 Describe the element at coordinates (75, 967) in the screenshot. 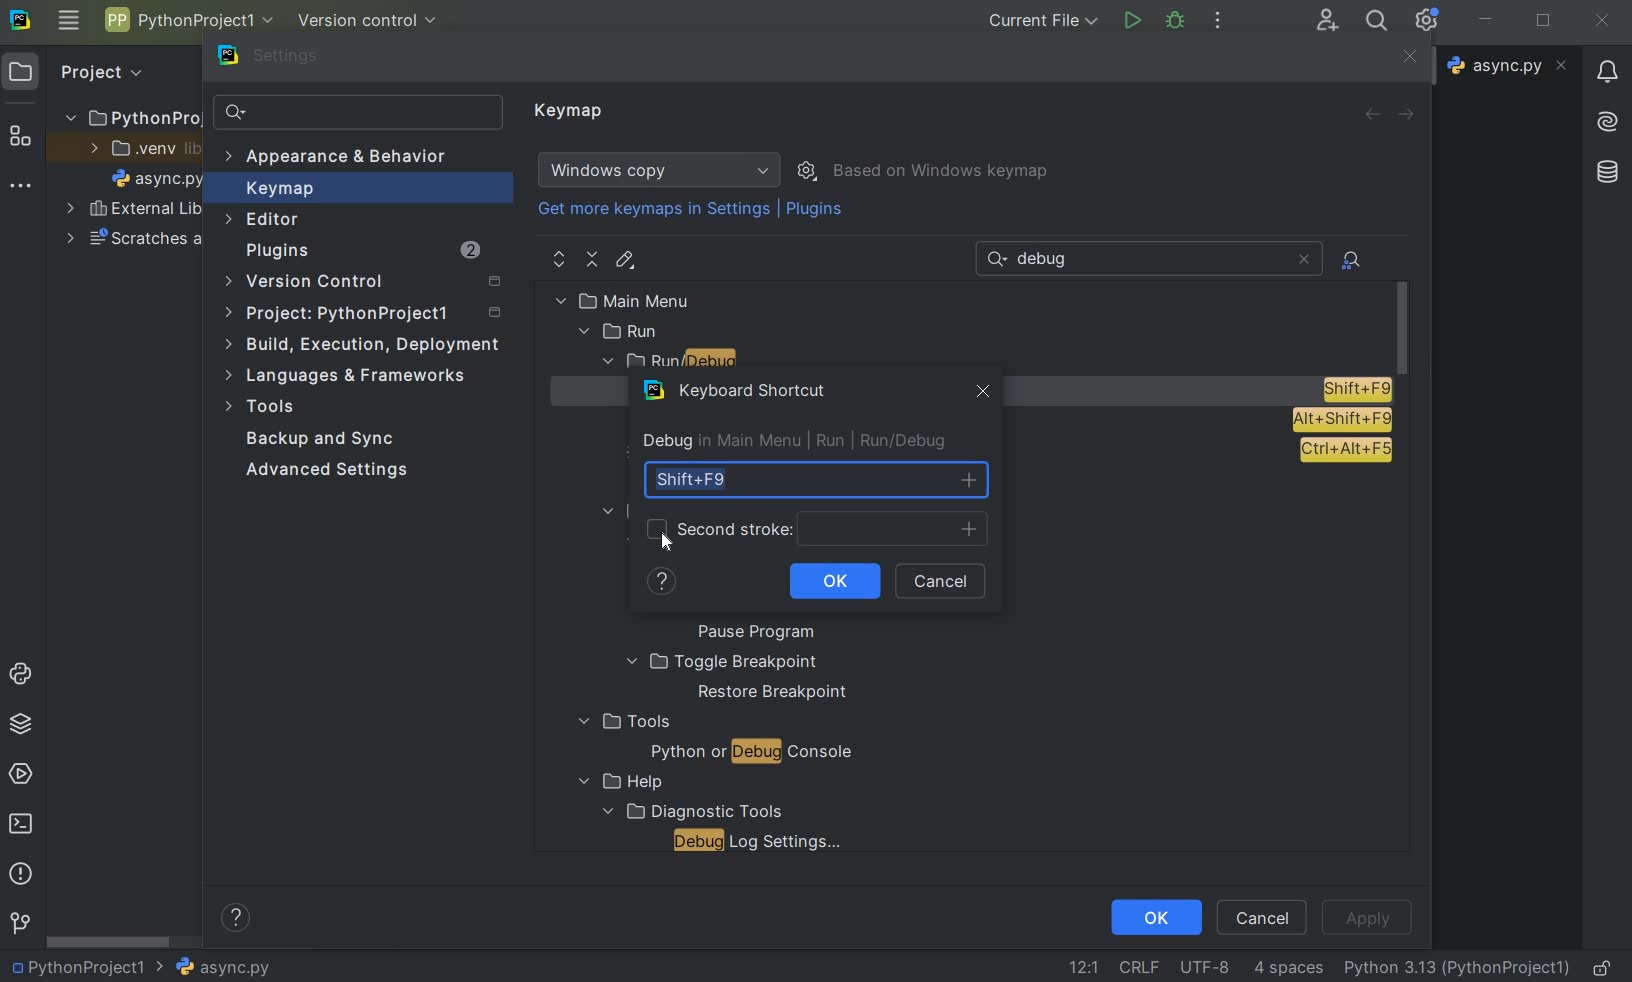

I see `project name` at that location.